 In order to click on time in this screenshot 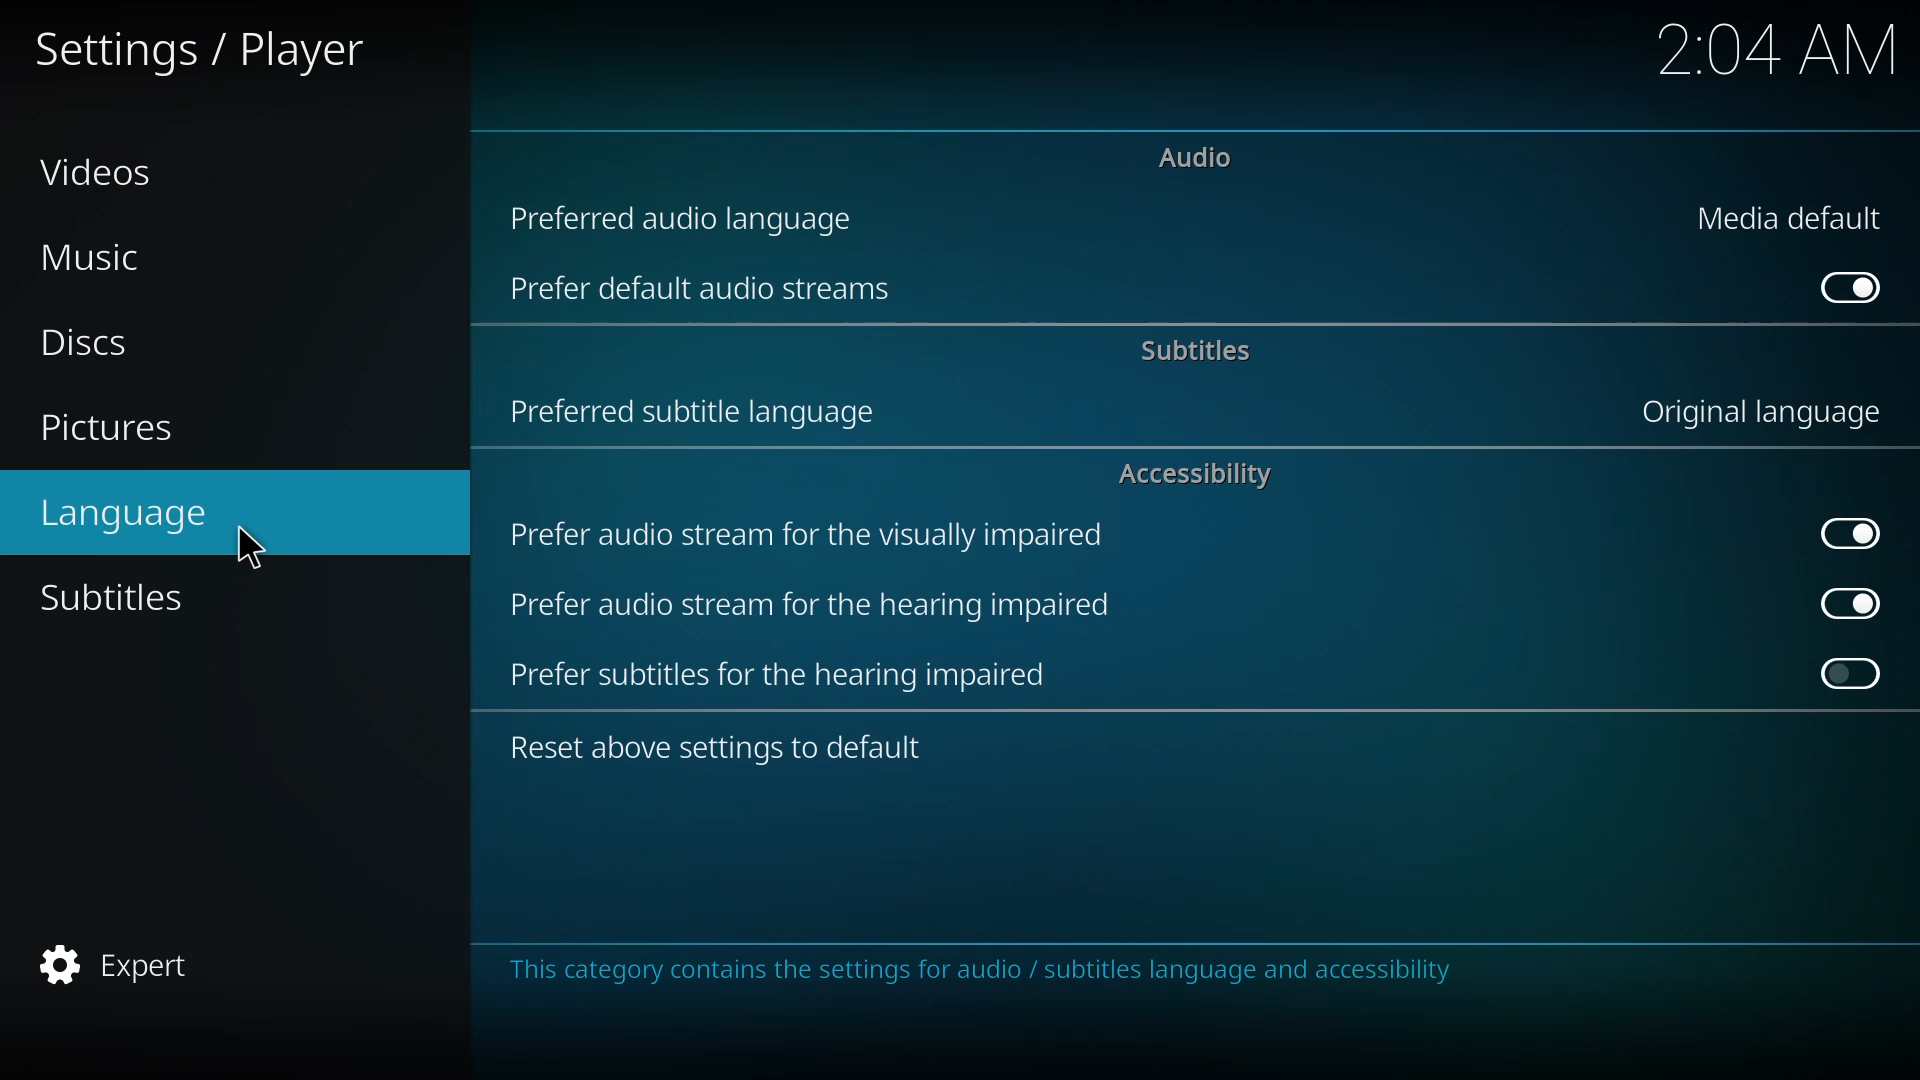, I will do `click(1778, 52)`.